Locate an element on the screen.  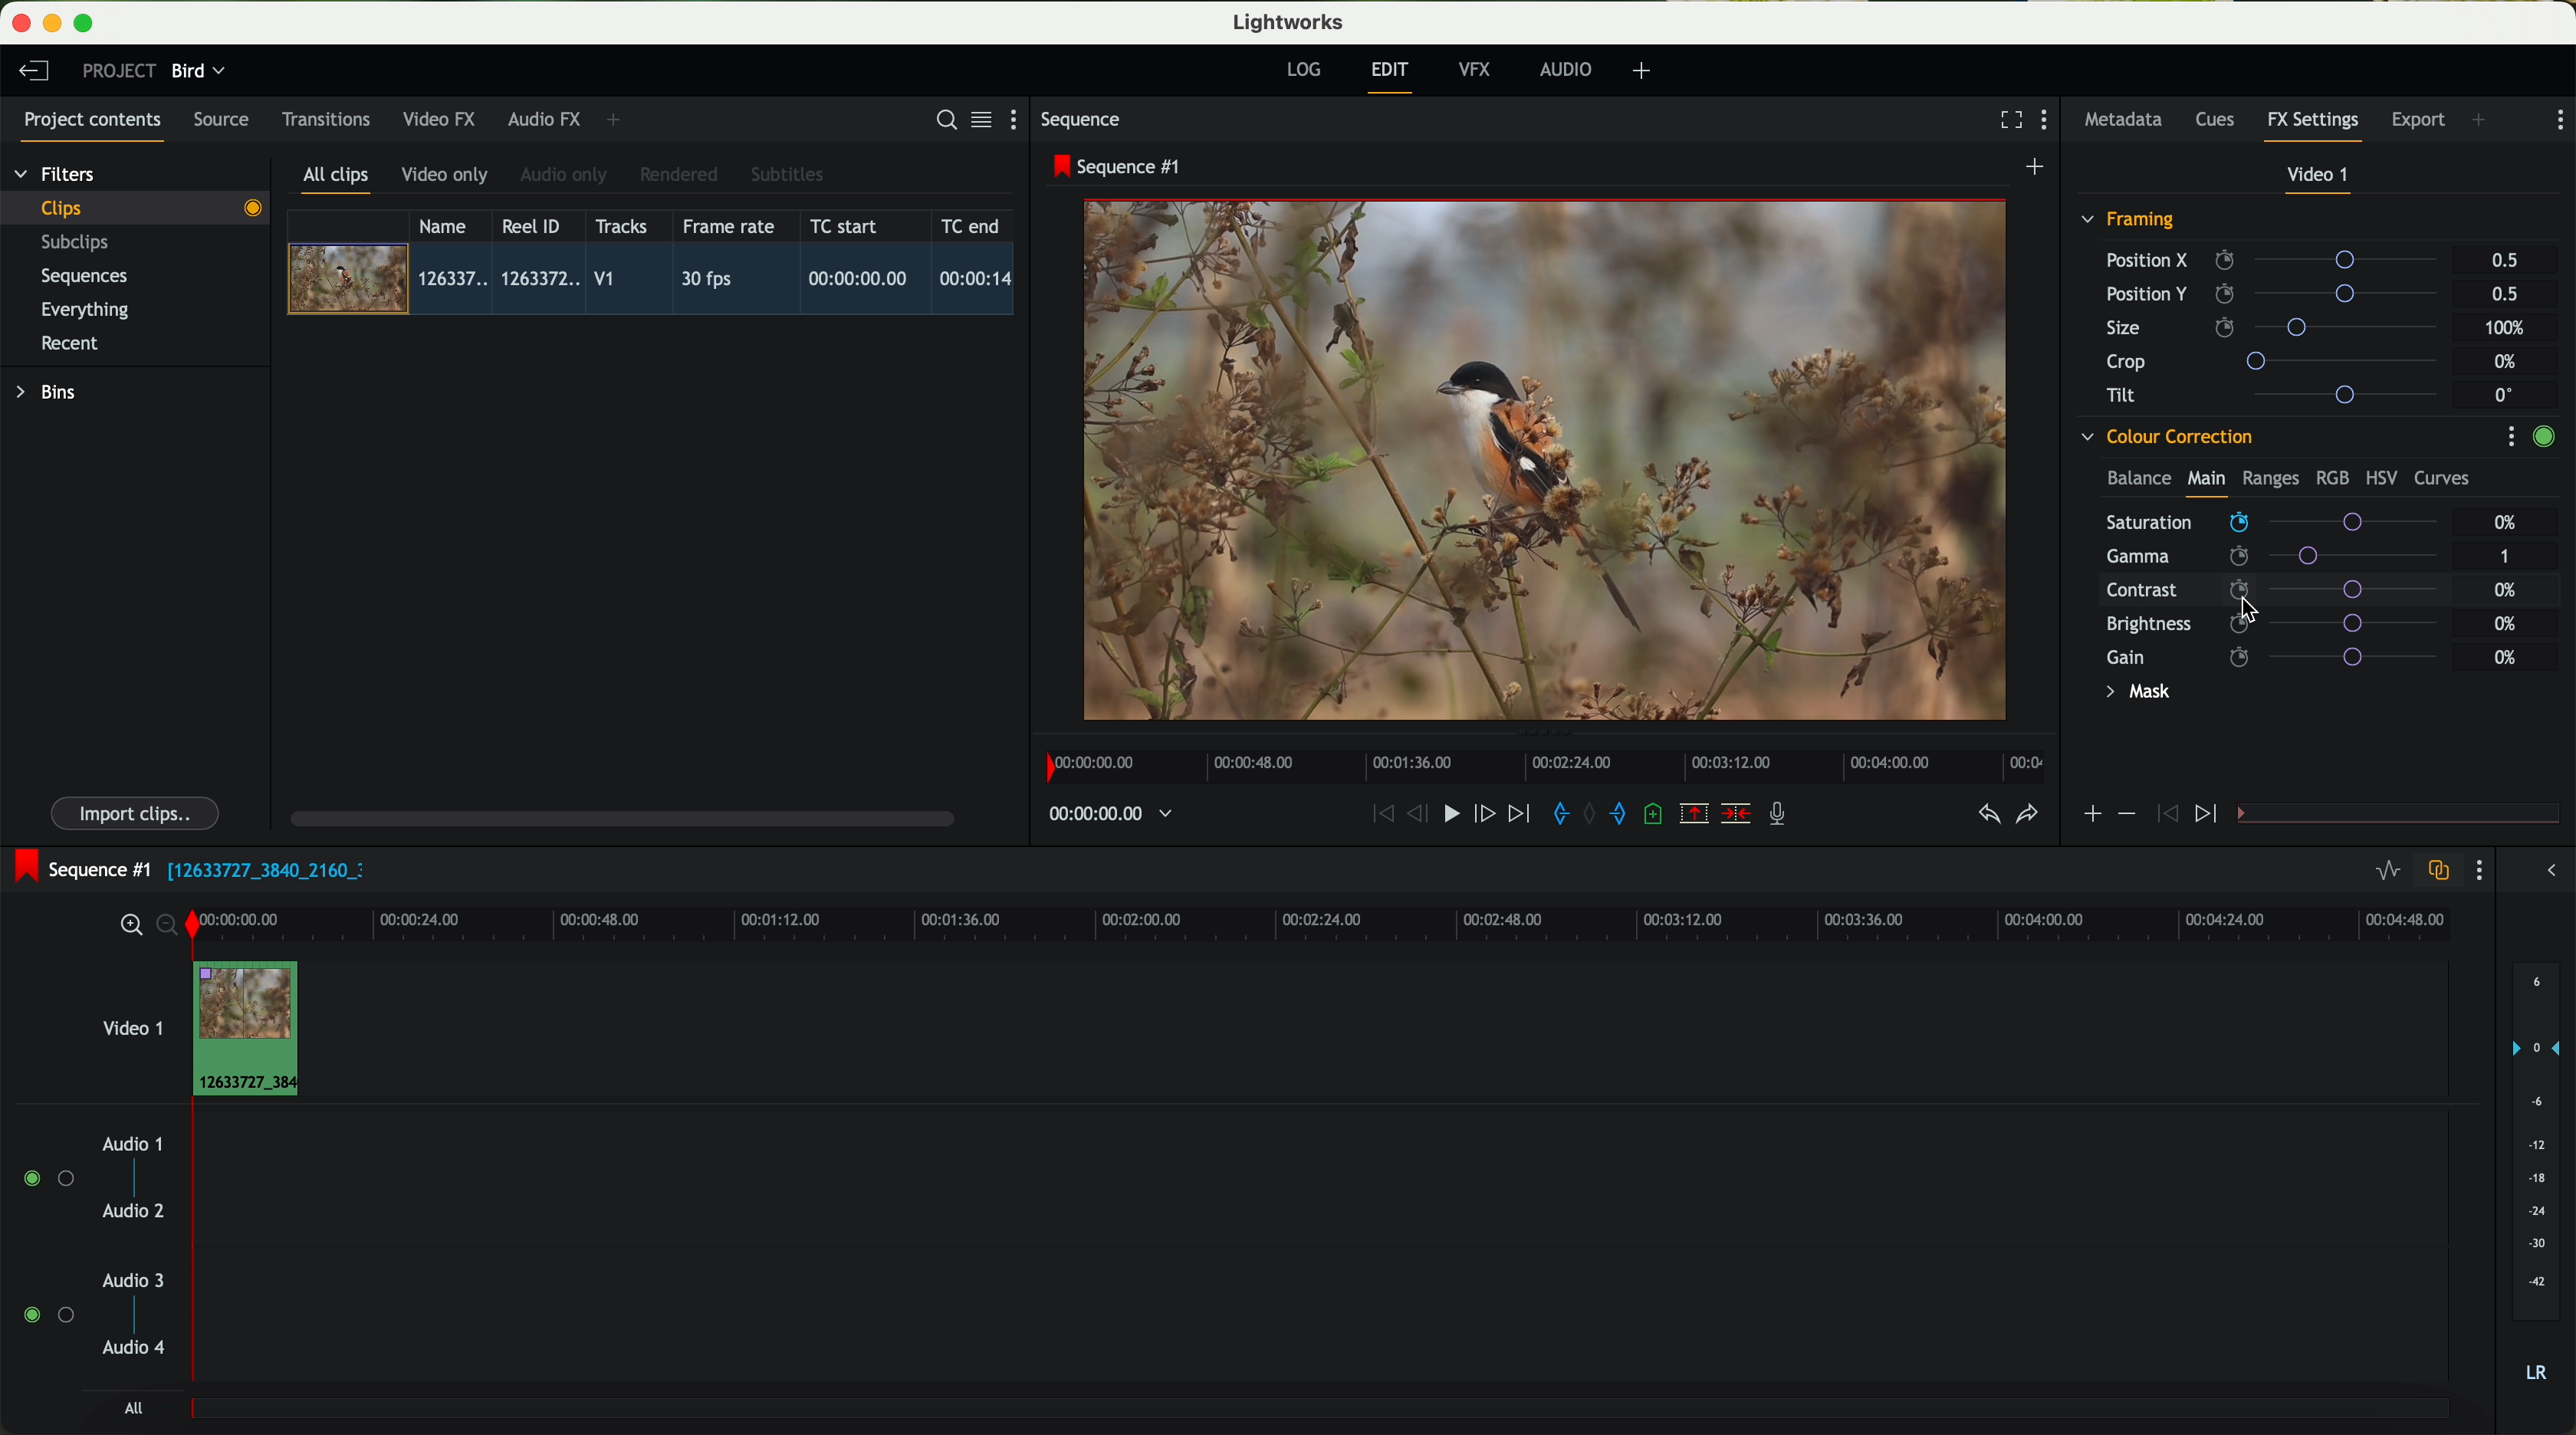
move foward is located at coordinates (1518, 814).